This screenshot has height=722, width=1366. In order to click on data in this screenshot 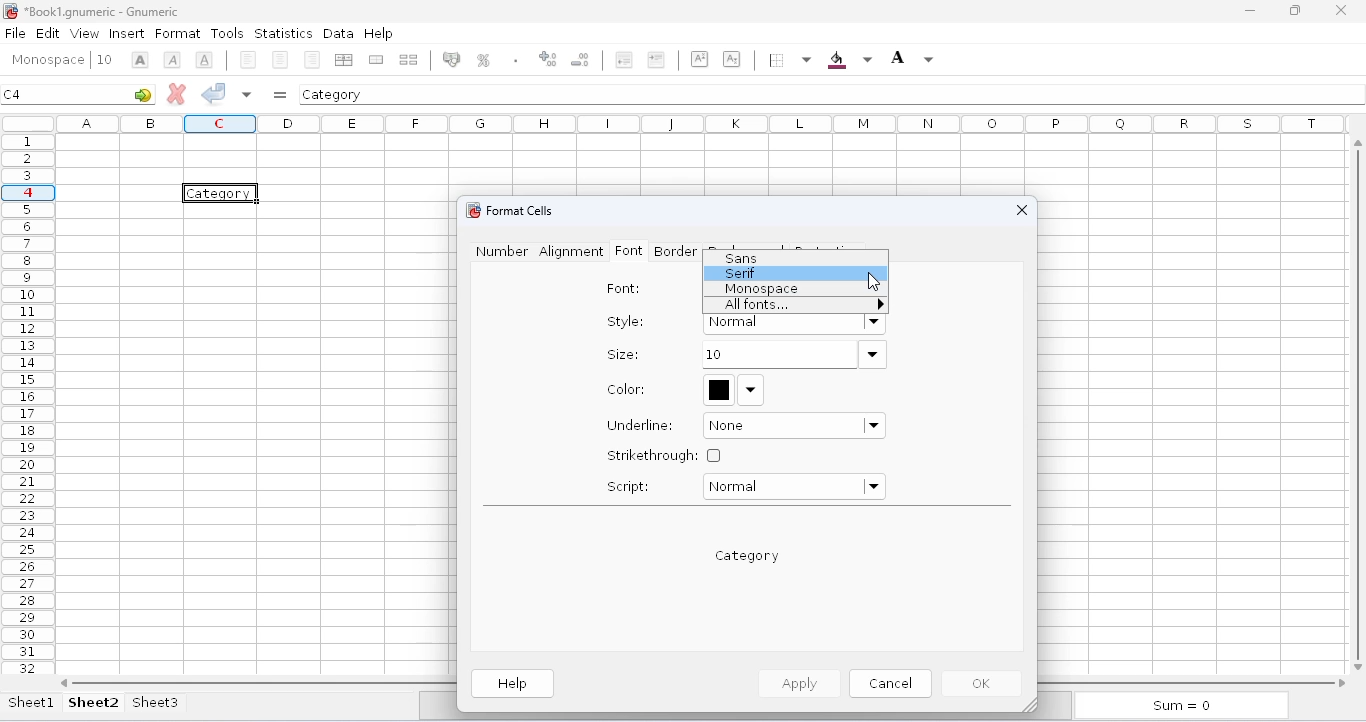, I will do `click(338, 33)`.